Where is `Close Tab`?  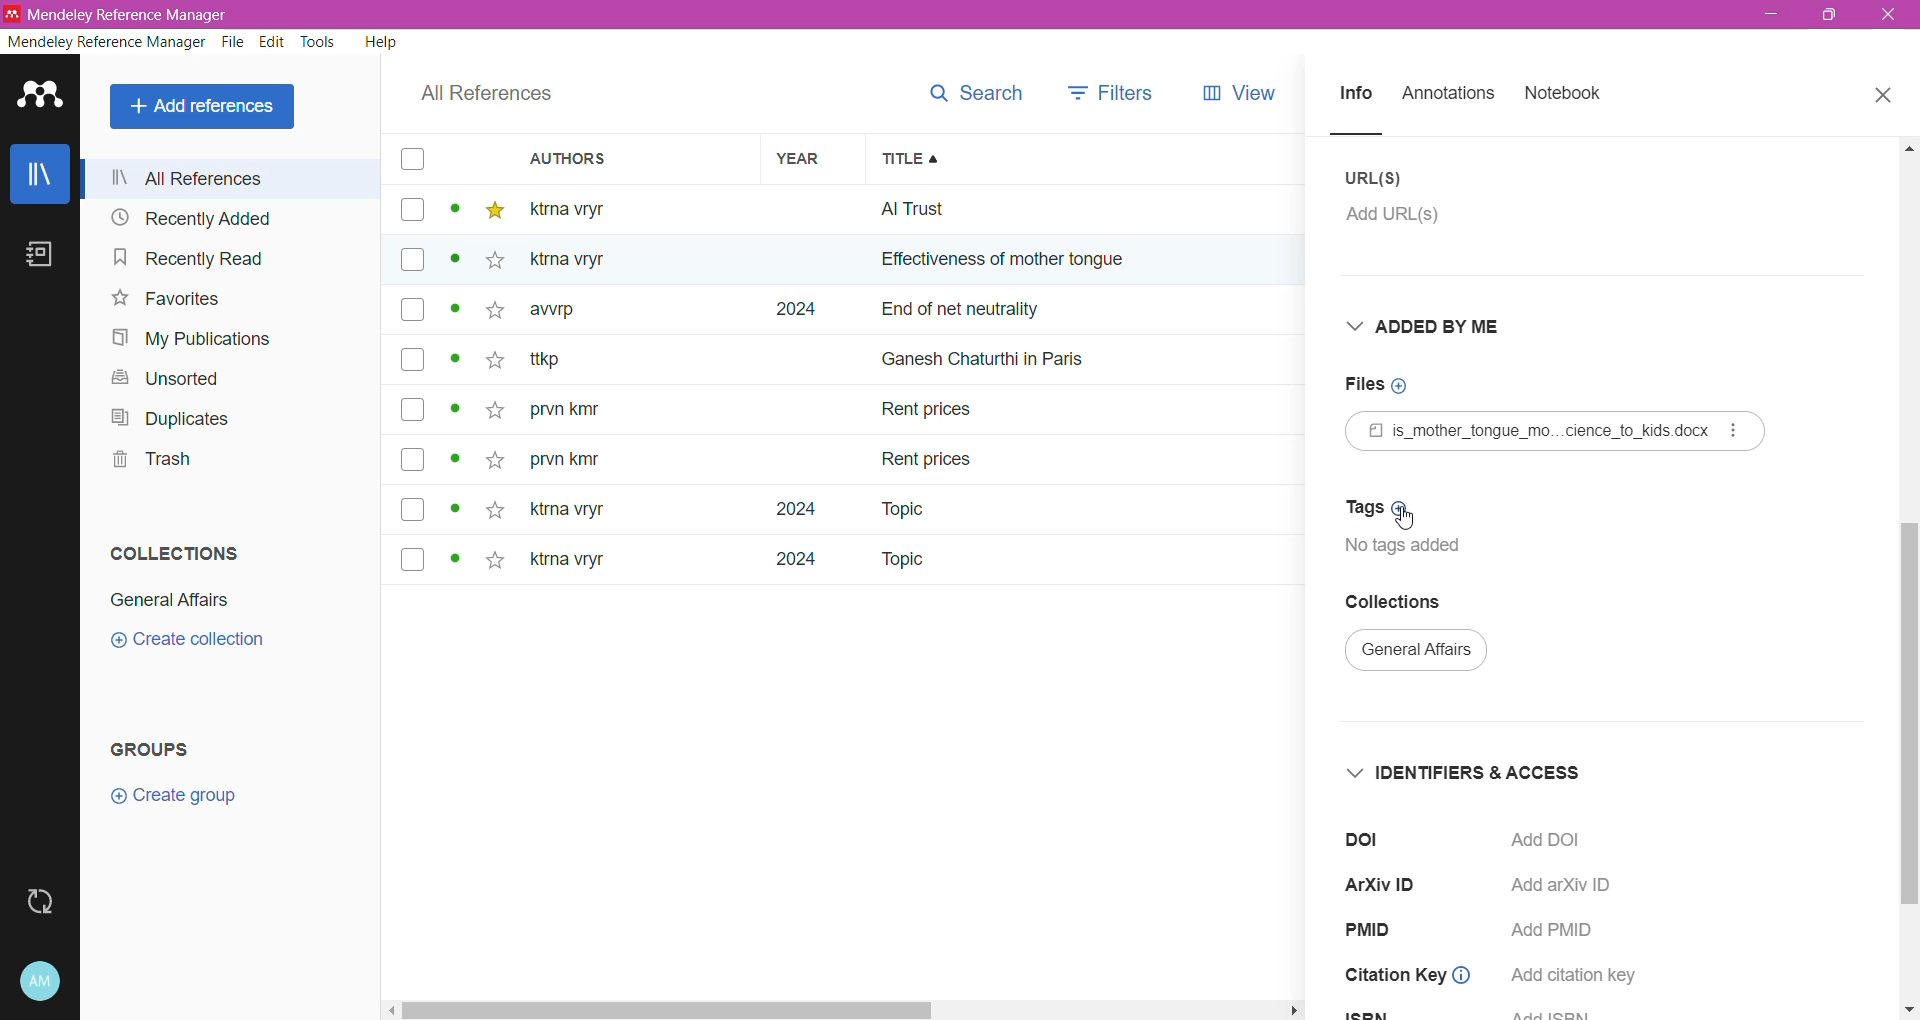
Close Tab is located at coordinates (1886, 96).